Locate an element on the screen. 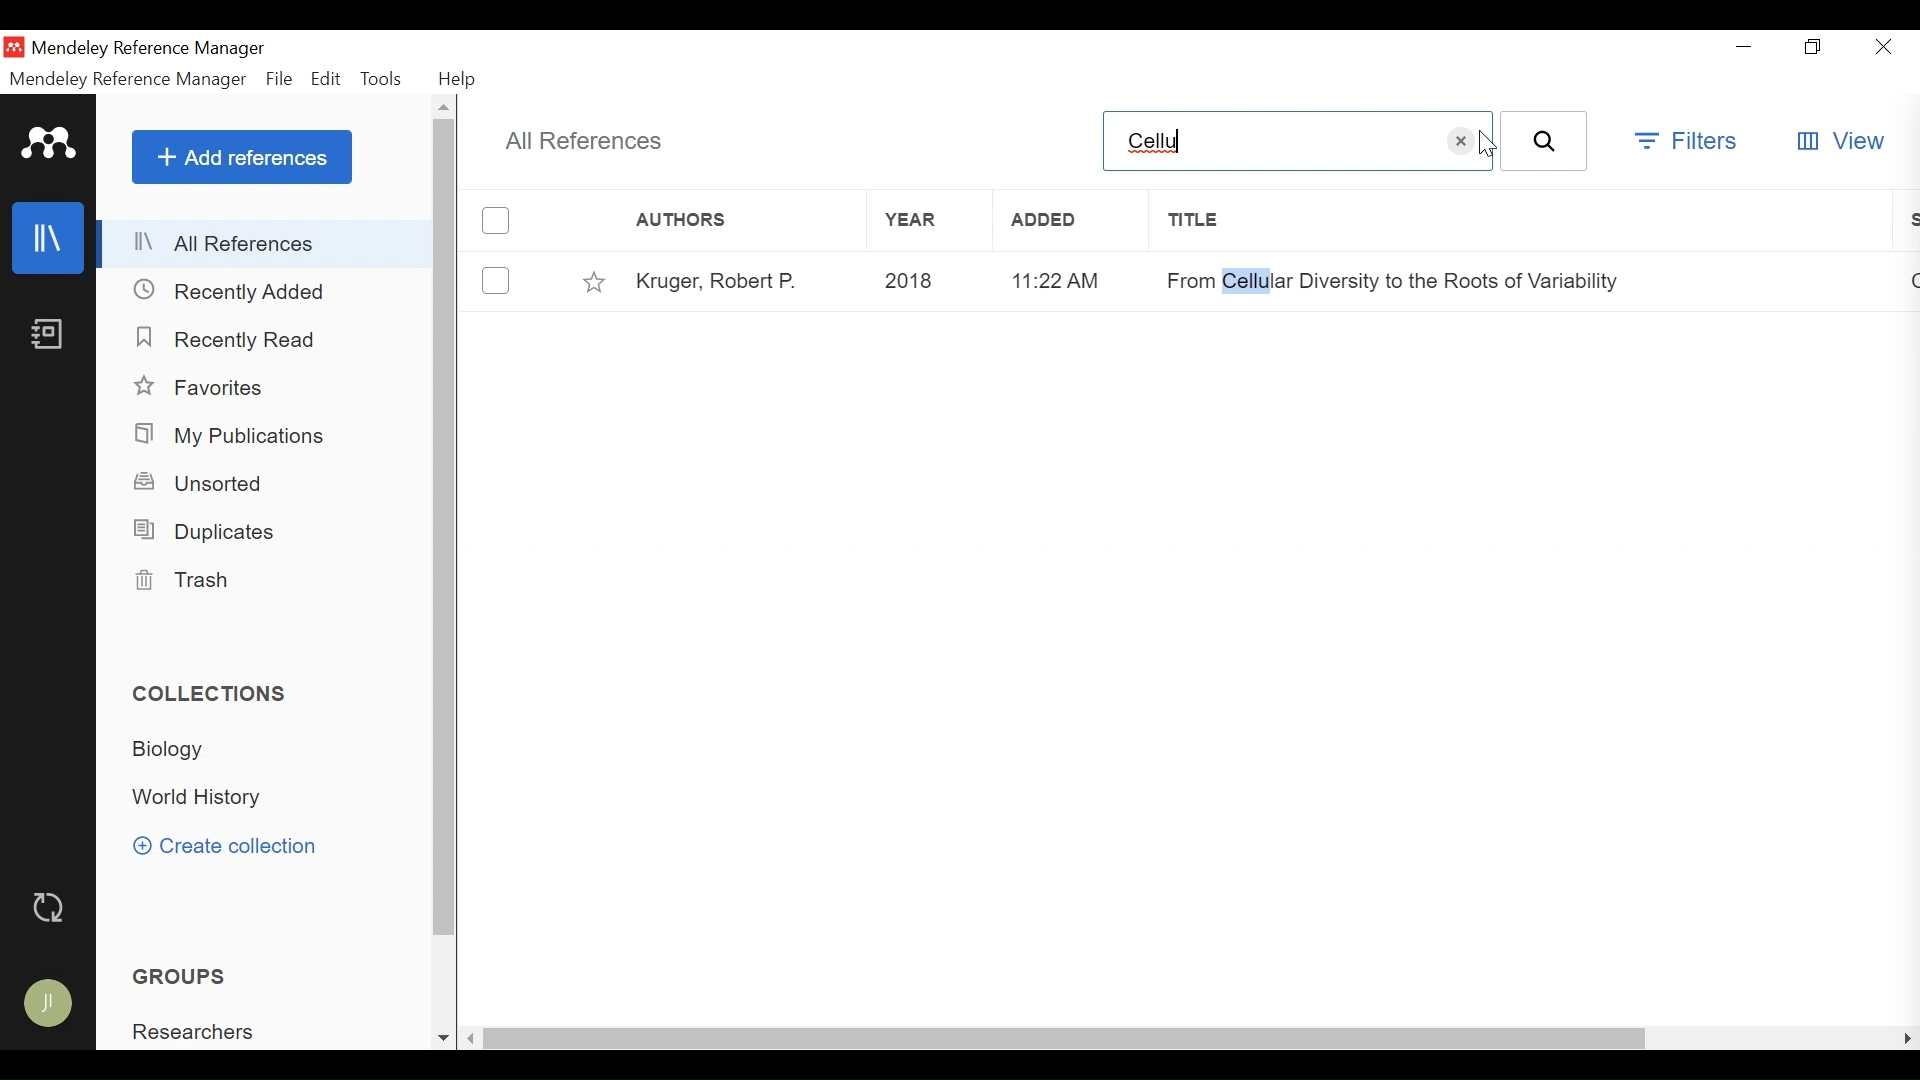  My Publications is located at coordinates (233, 437).